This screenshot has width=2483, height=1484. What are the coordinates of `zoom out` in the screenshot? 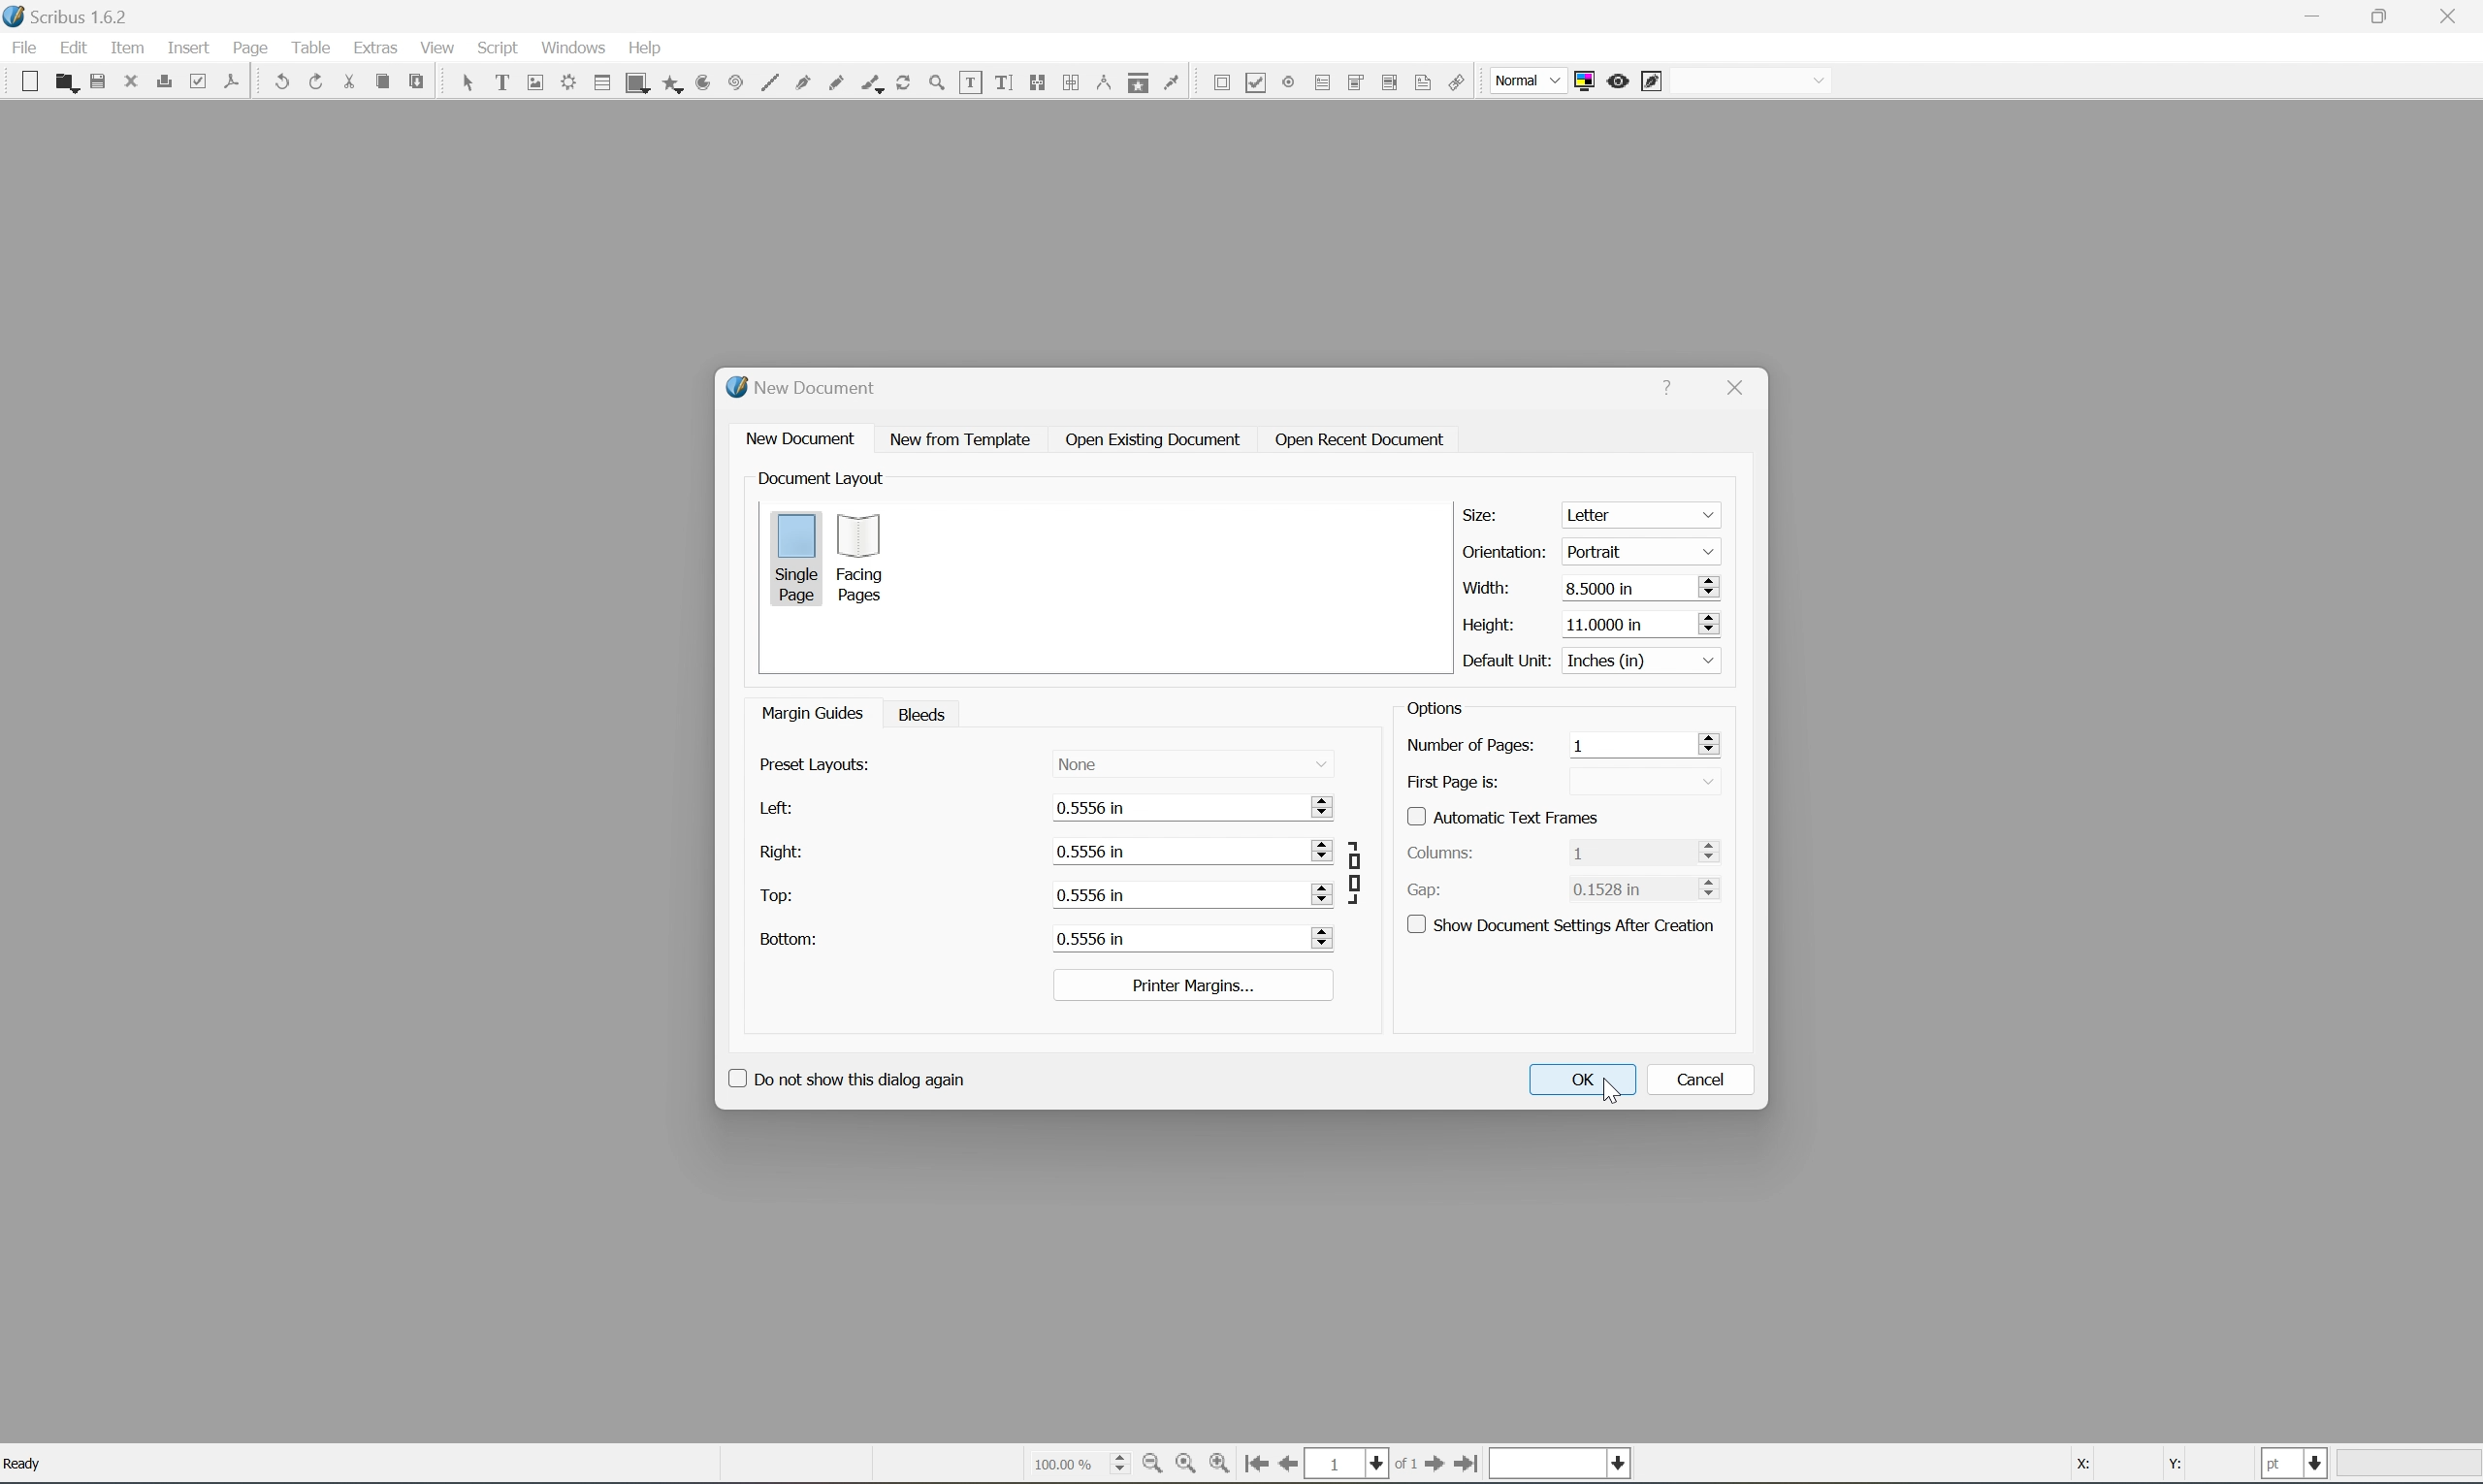 It's located at (1153, 1467).